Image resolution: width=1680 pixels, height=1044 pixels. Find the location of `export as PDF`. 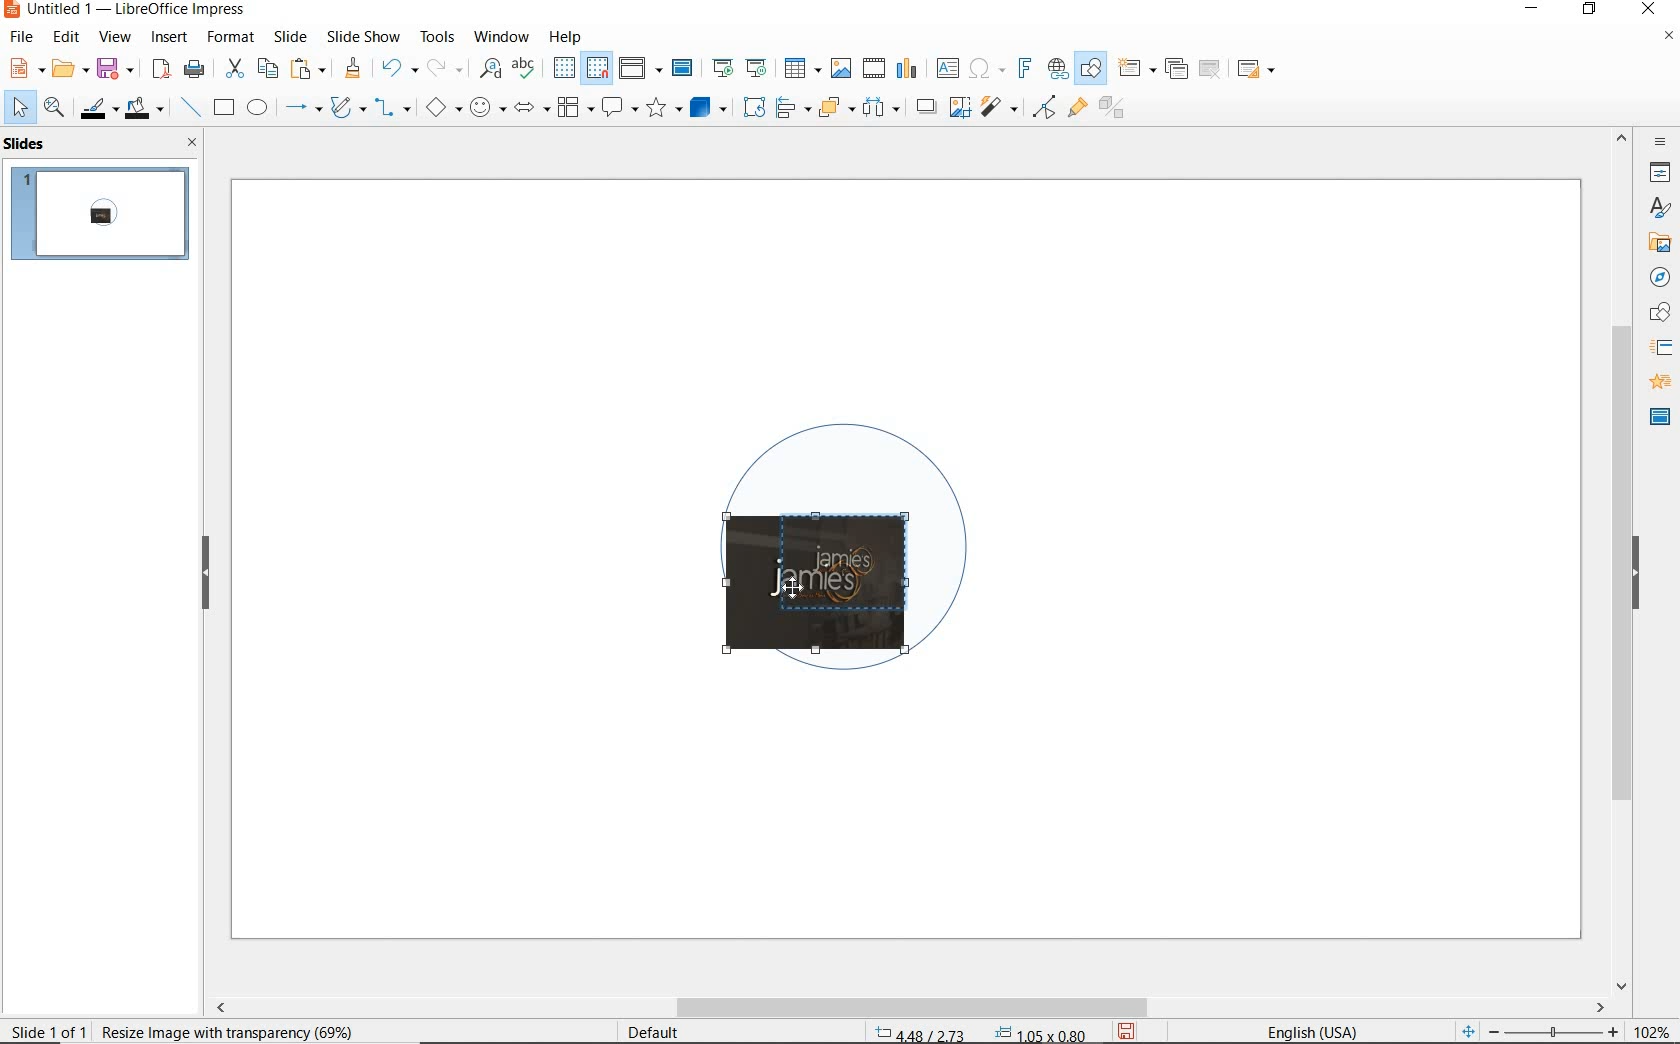

export as PDF is located at coordinates (161, 70).